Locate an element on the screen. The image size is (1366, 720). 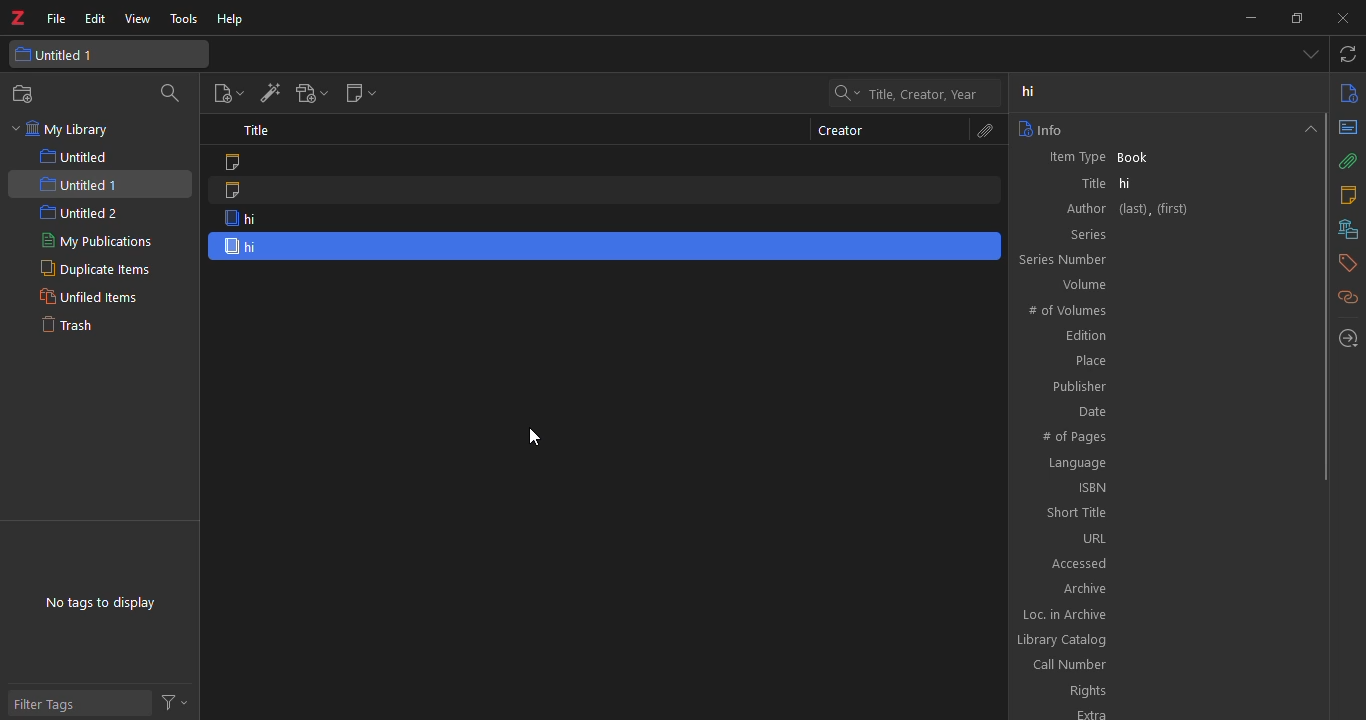
related is located at coordinates (1351, 299).